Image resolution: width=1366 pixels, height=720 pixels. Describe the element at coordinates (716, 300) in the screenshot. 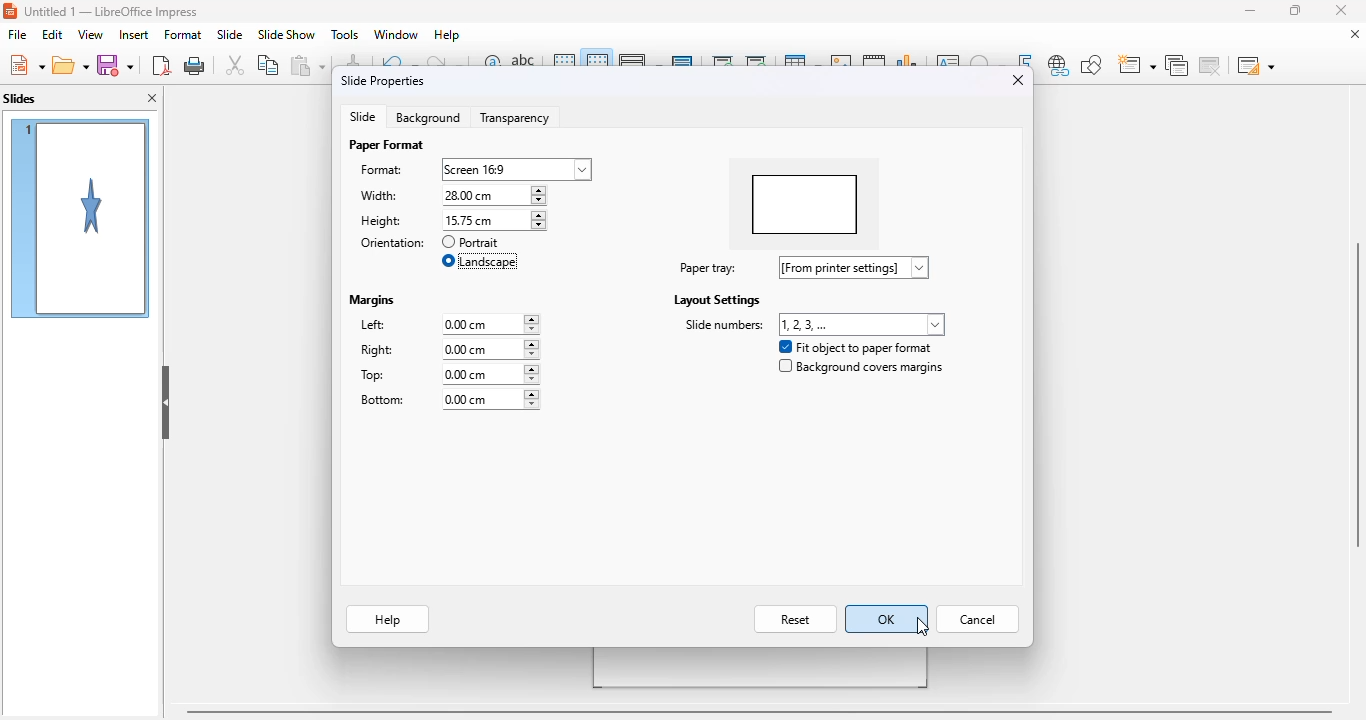

I see `layout settings` at that location.